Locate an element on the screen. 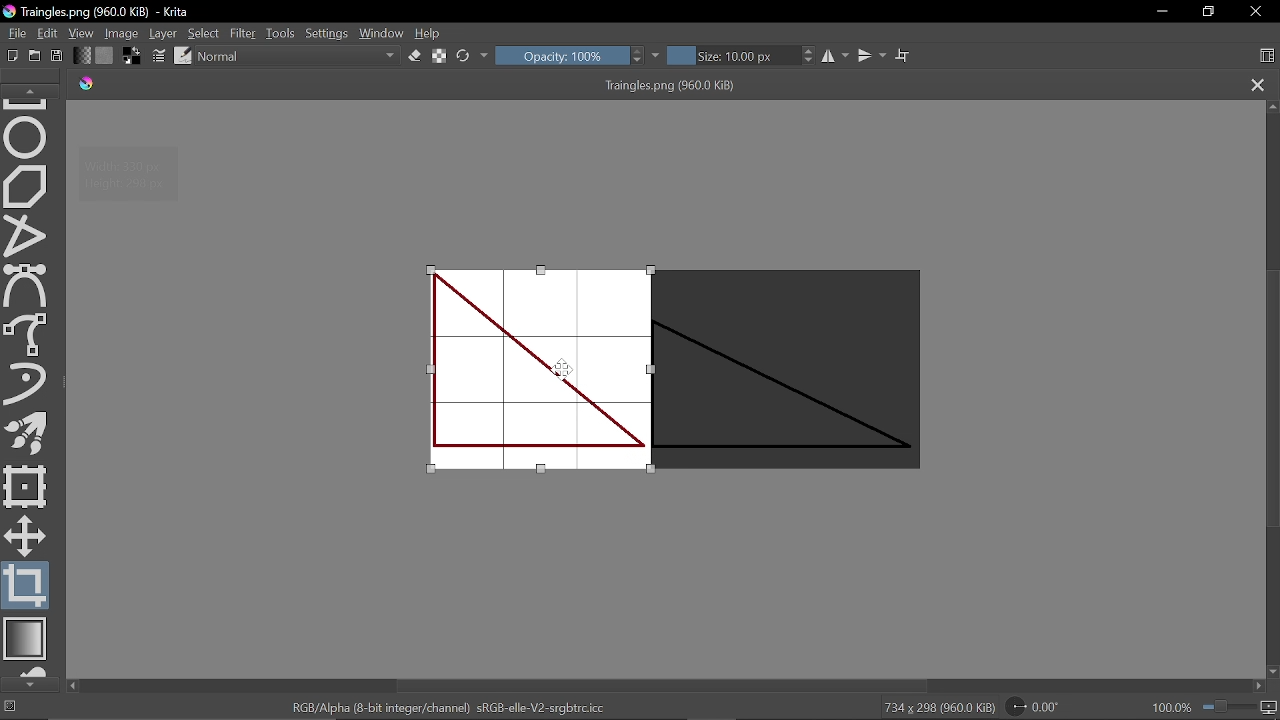 This screenshot has width=1280, height=720. Wrap text tool is located at coordinates (903, 55).